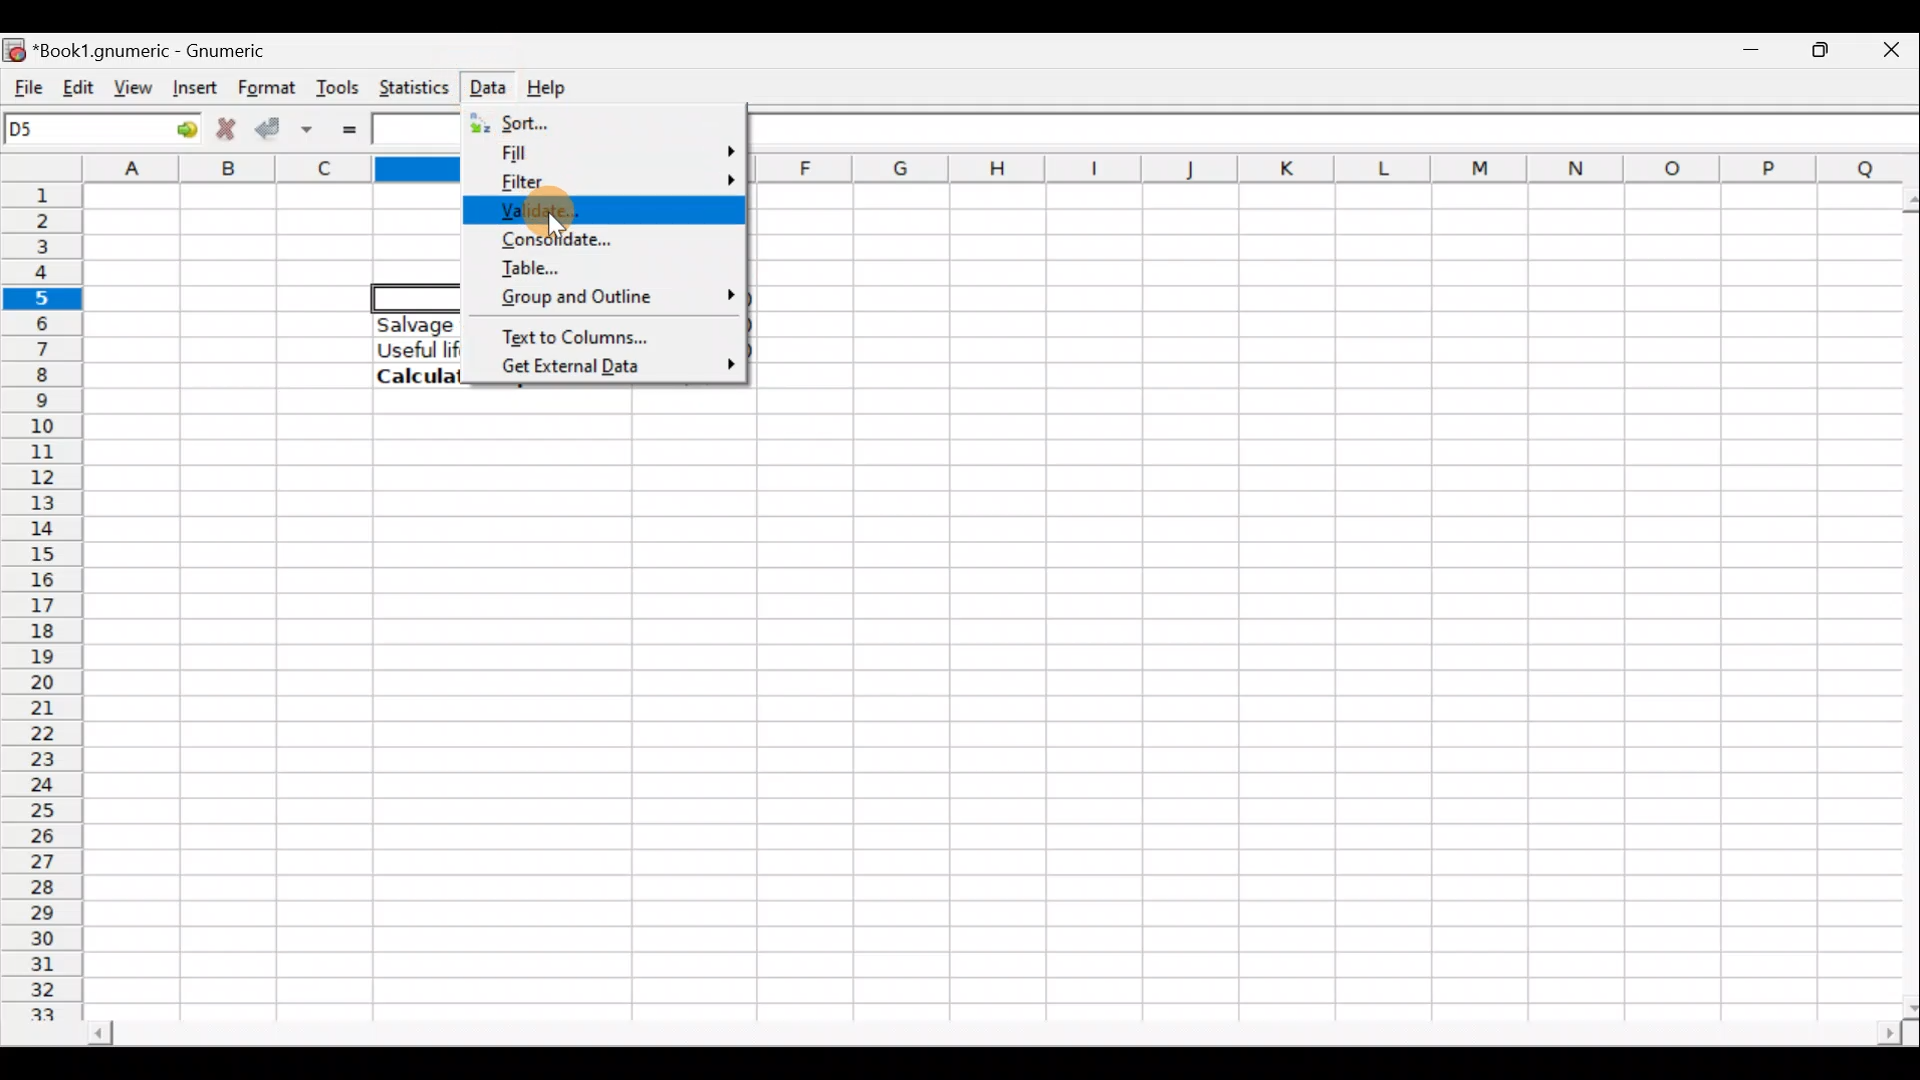 The width and height of the screenshot is (1920, 1080). What do you see at coordinates (607, 184) in the screenshot?
I see `Filter` at bounding box center [607, 184].